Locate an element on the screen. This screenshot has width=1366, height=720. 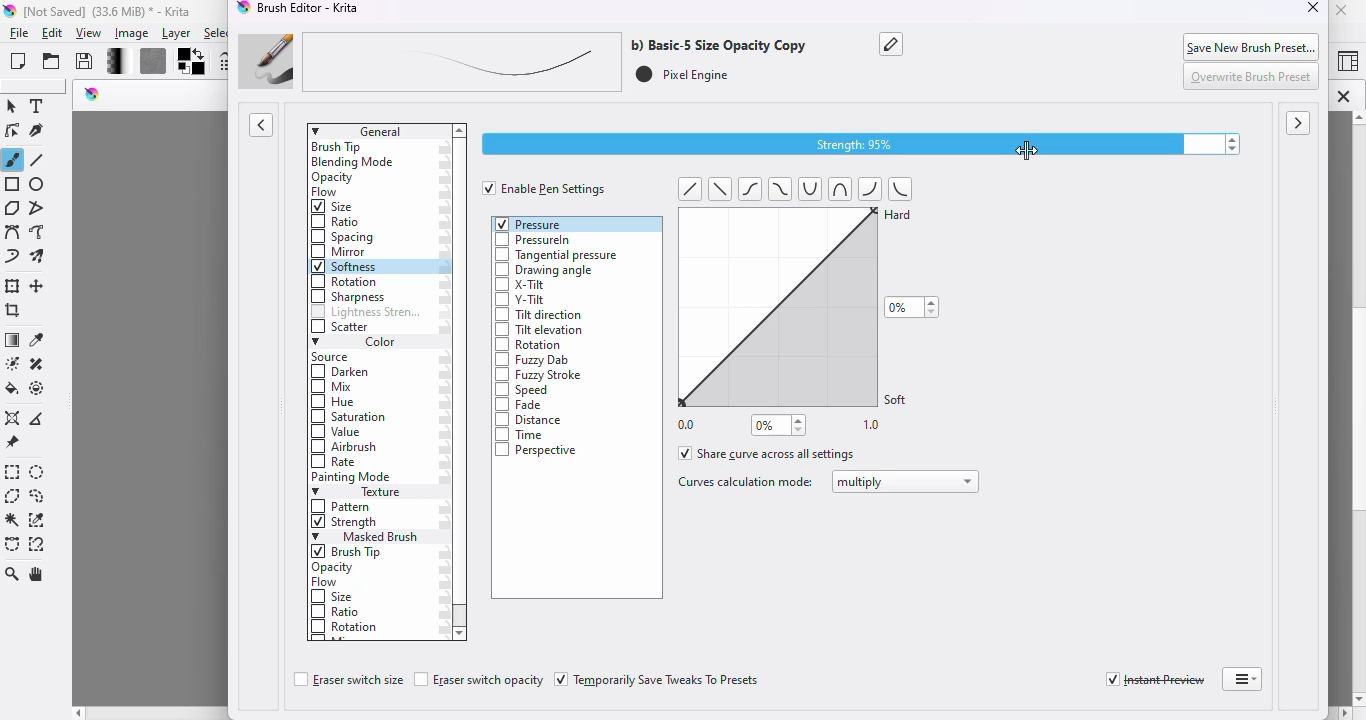
0% is located at coordinates (779, 425).